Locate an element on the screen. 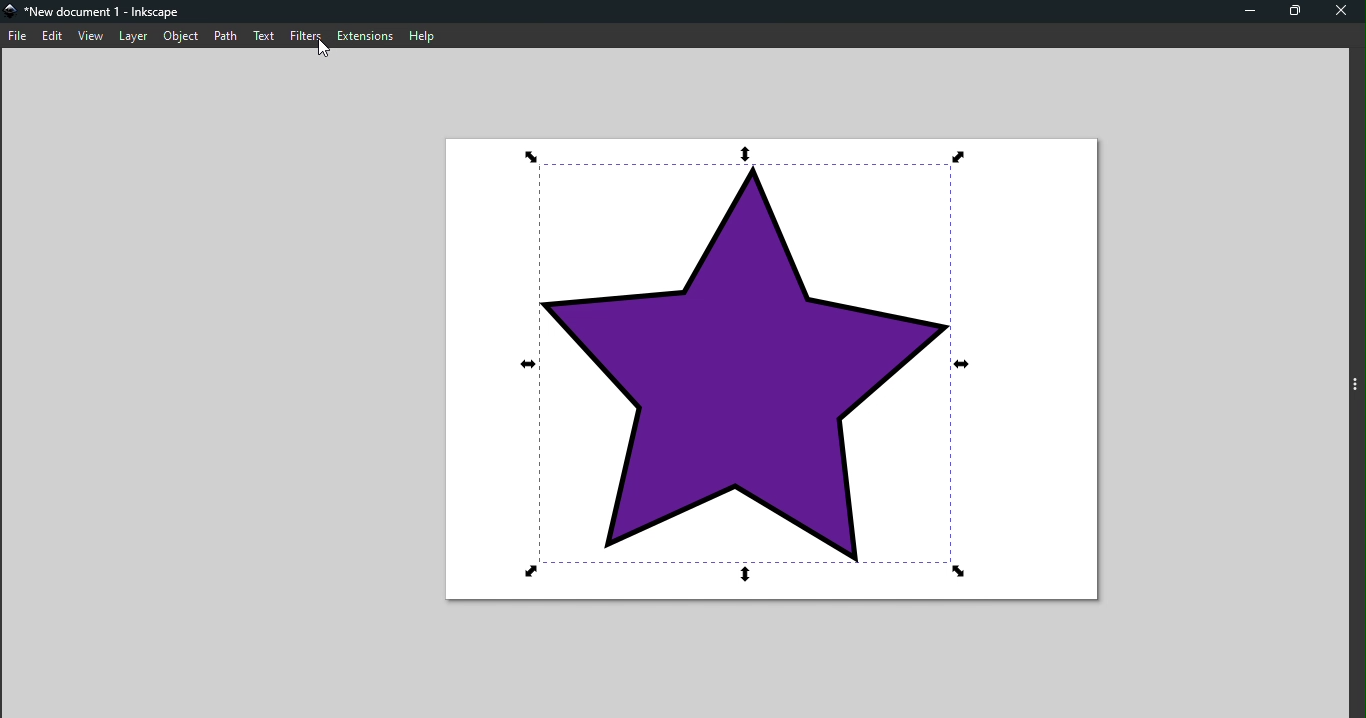 The height and width of the screenshot is (718, 1366). Object is located at coordinates (181, 36).